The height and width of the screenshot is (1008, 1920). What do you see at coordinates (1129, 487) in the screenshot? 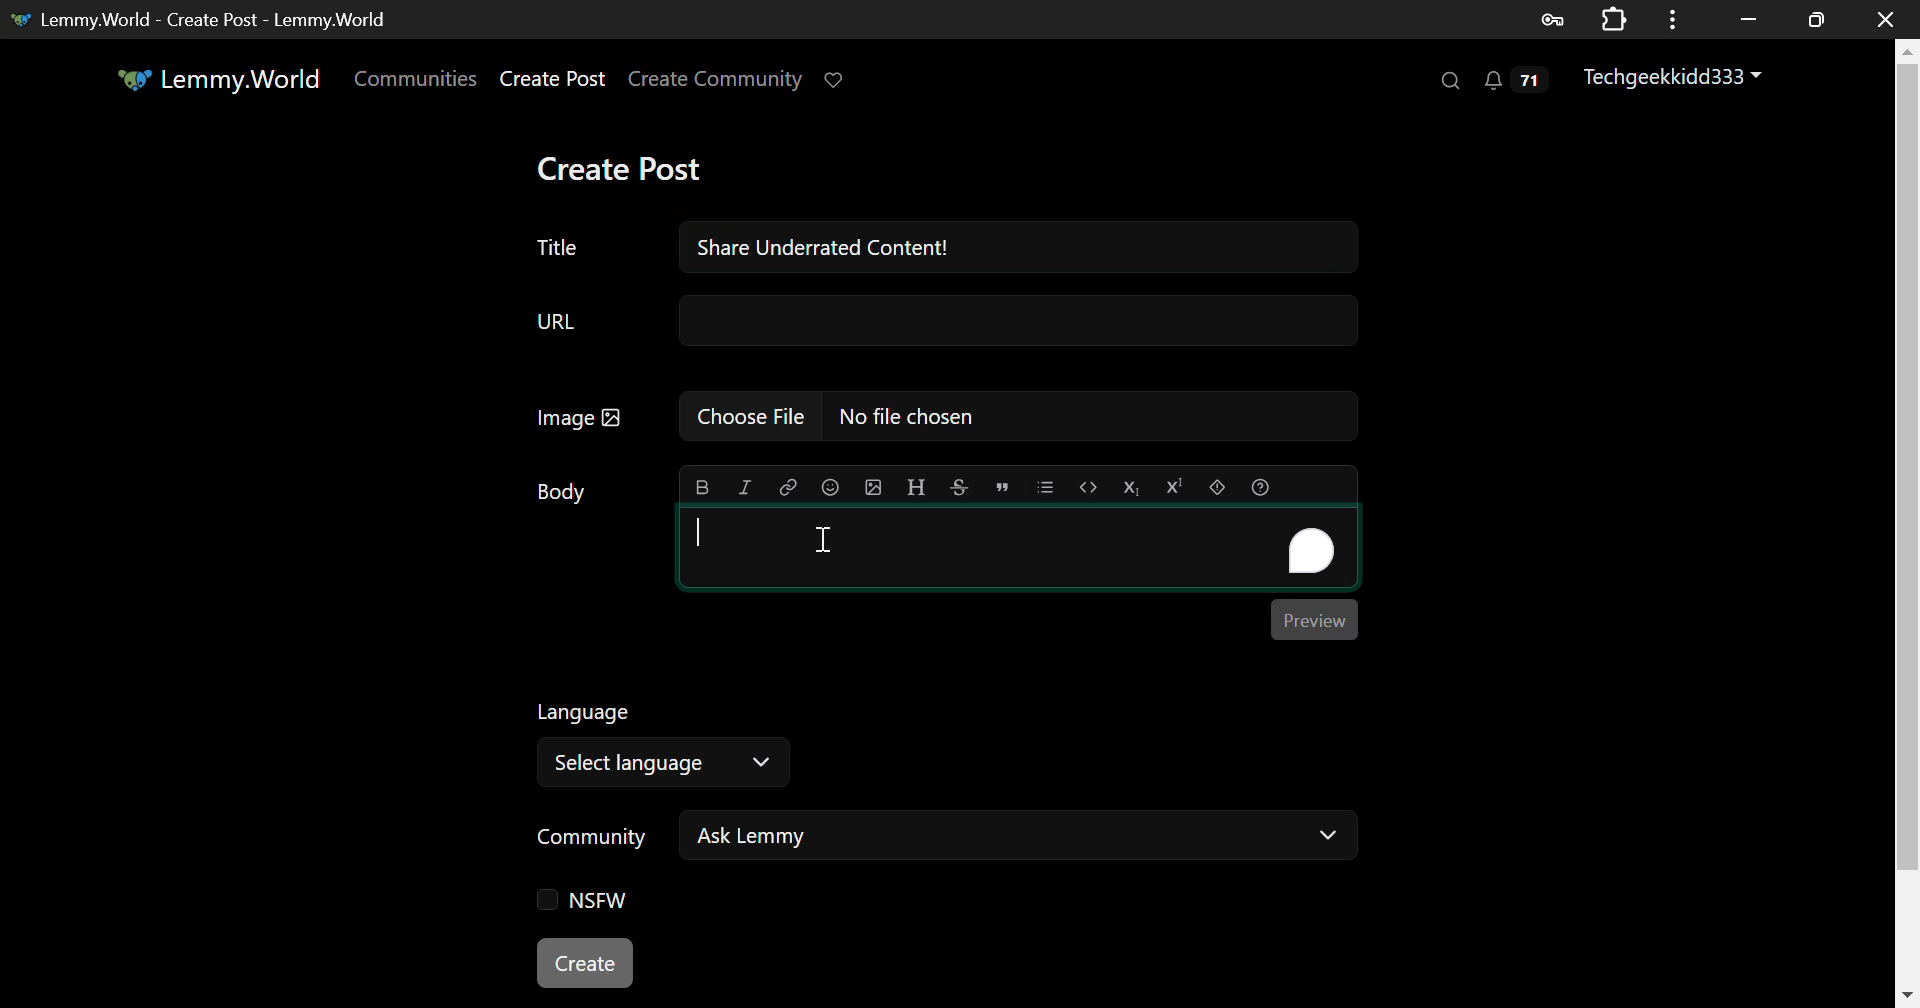
I see `Subscript` at bounding box center [1129, 487].